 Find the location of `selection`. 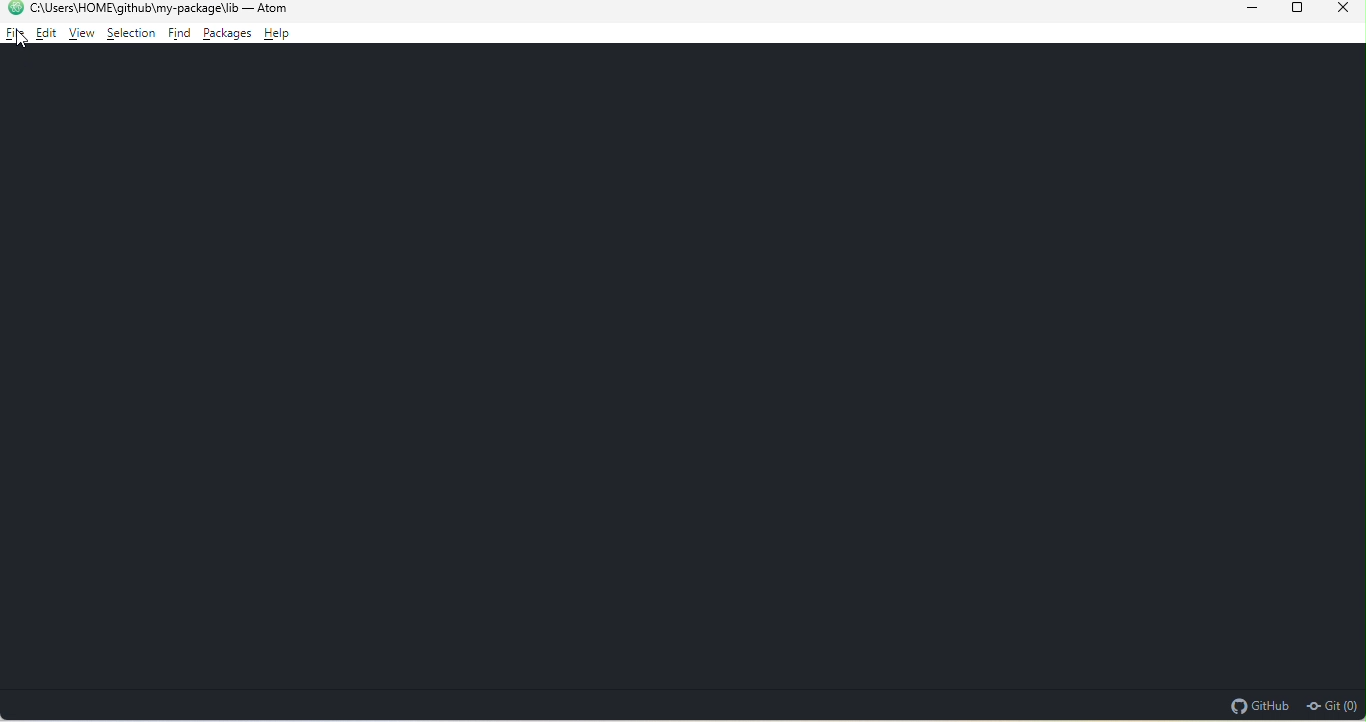

selection is located at coordinates (131, 35).